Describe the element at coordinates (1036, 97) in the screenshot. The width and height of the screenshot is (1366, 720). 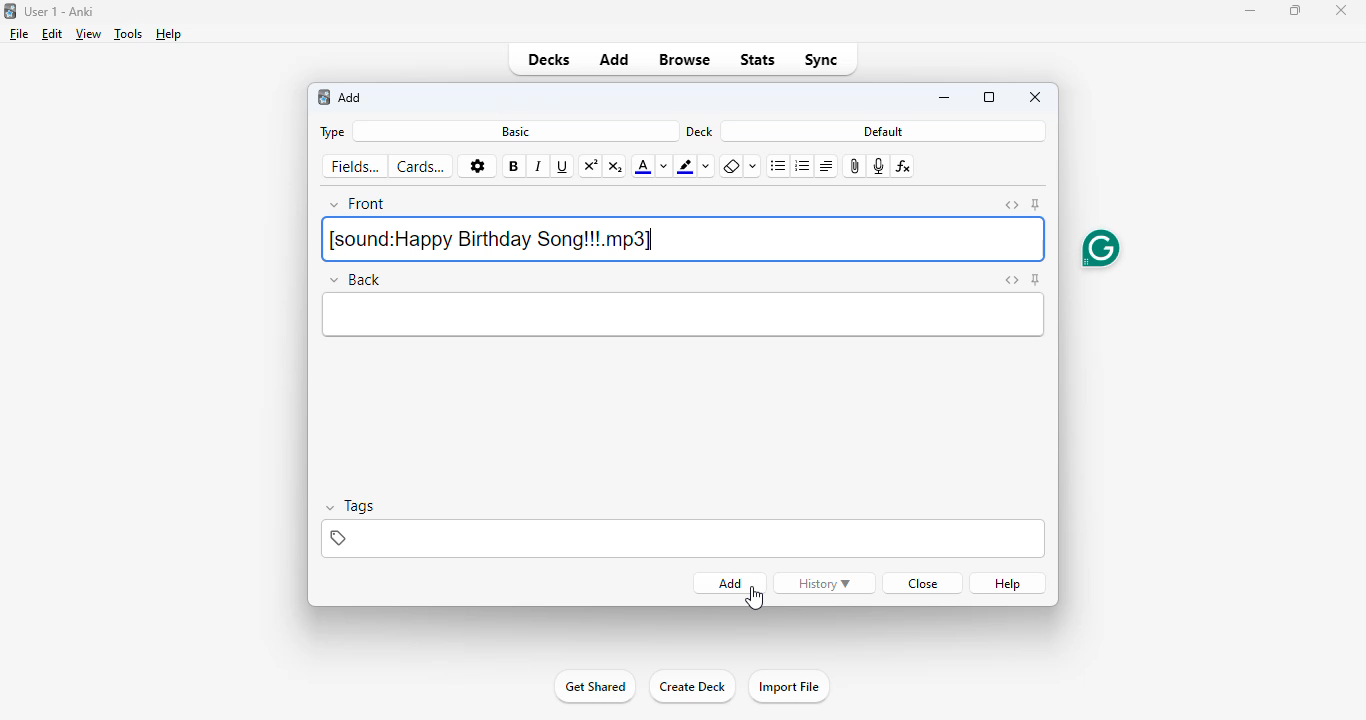
I see `close` at that location.